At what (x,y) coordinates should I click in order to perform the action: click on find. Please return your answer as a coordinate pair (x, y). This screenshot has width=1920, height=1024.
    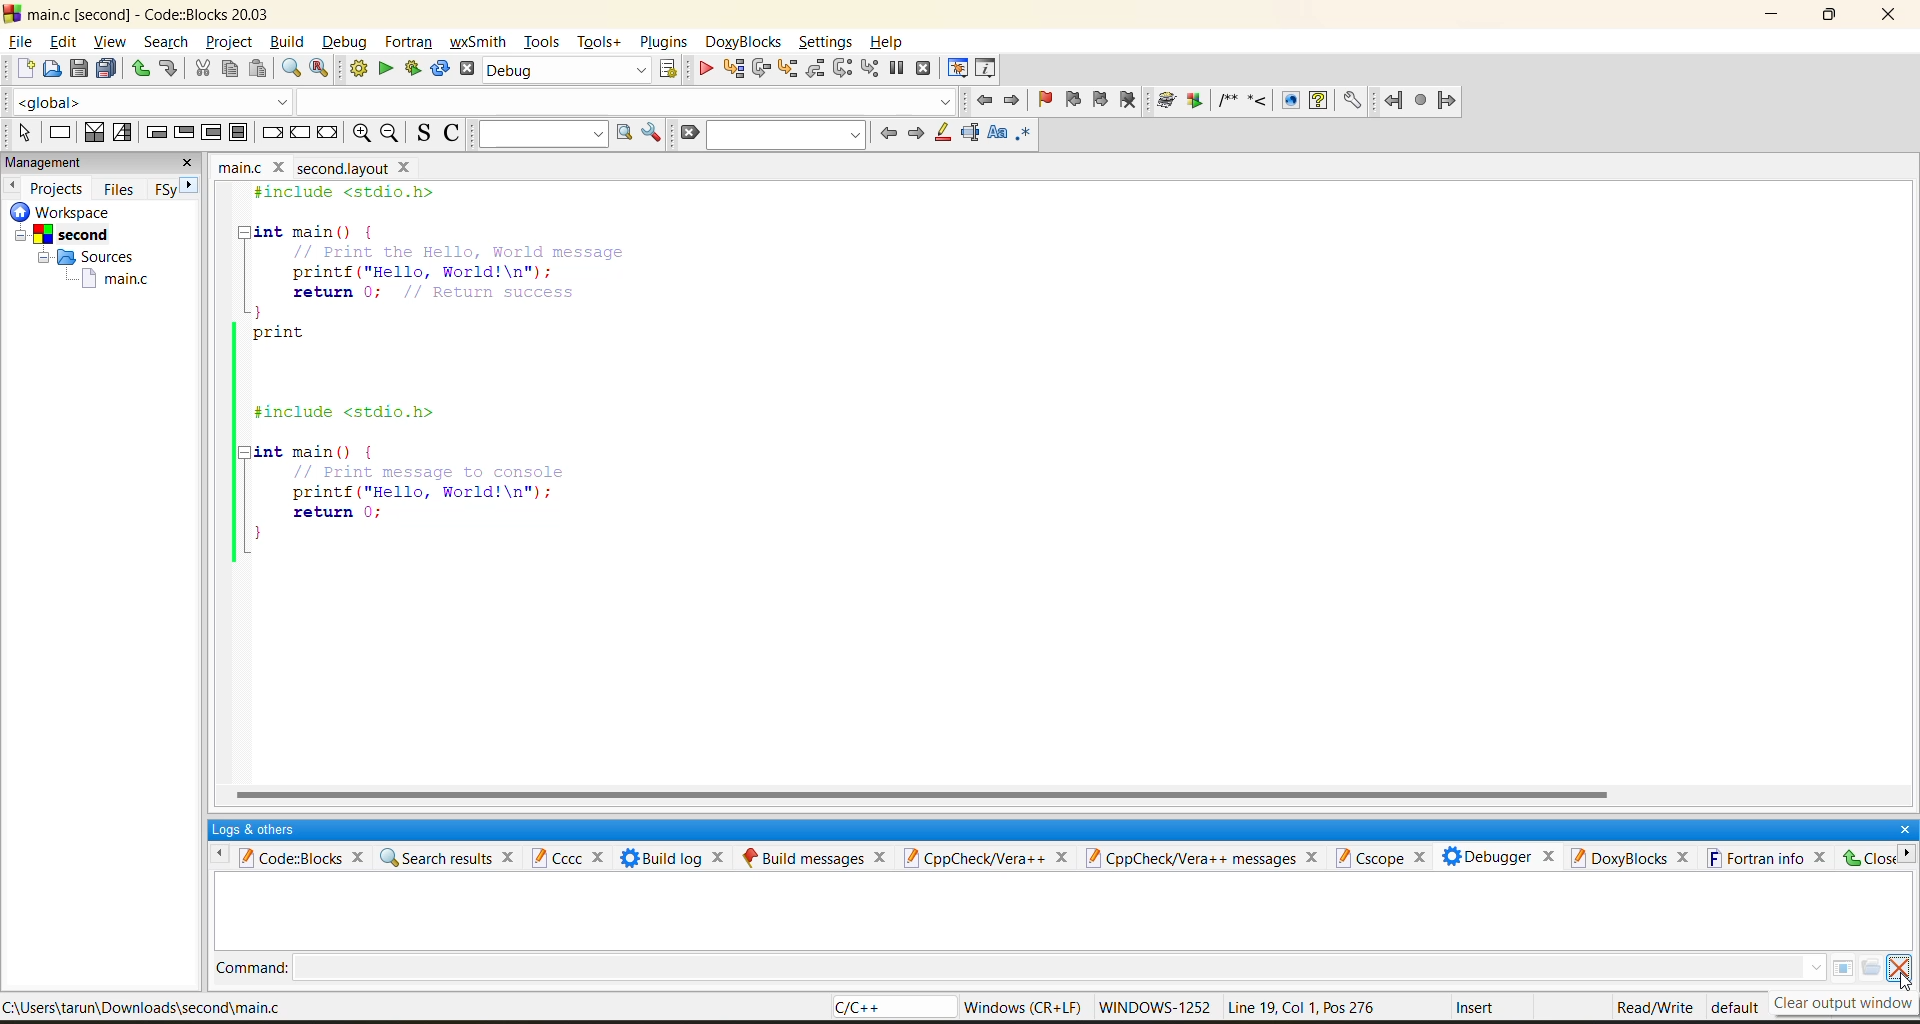
    Looking at the image, I should click on (288, 71).